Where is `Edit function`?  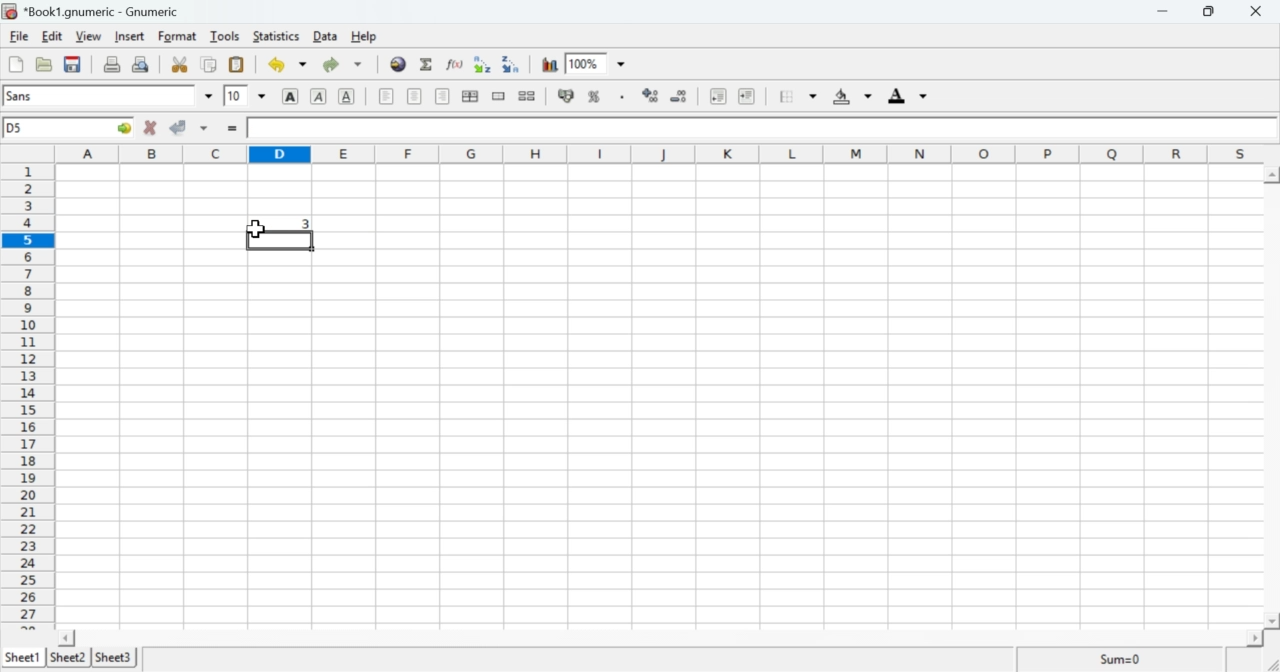 Edit function is located at coordinates (455, 64).